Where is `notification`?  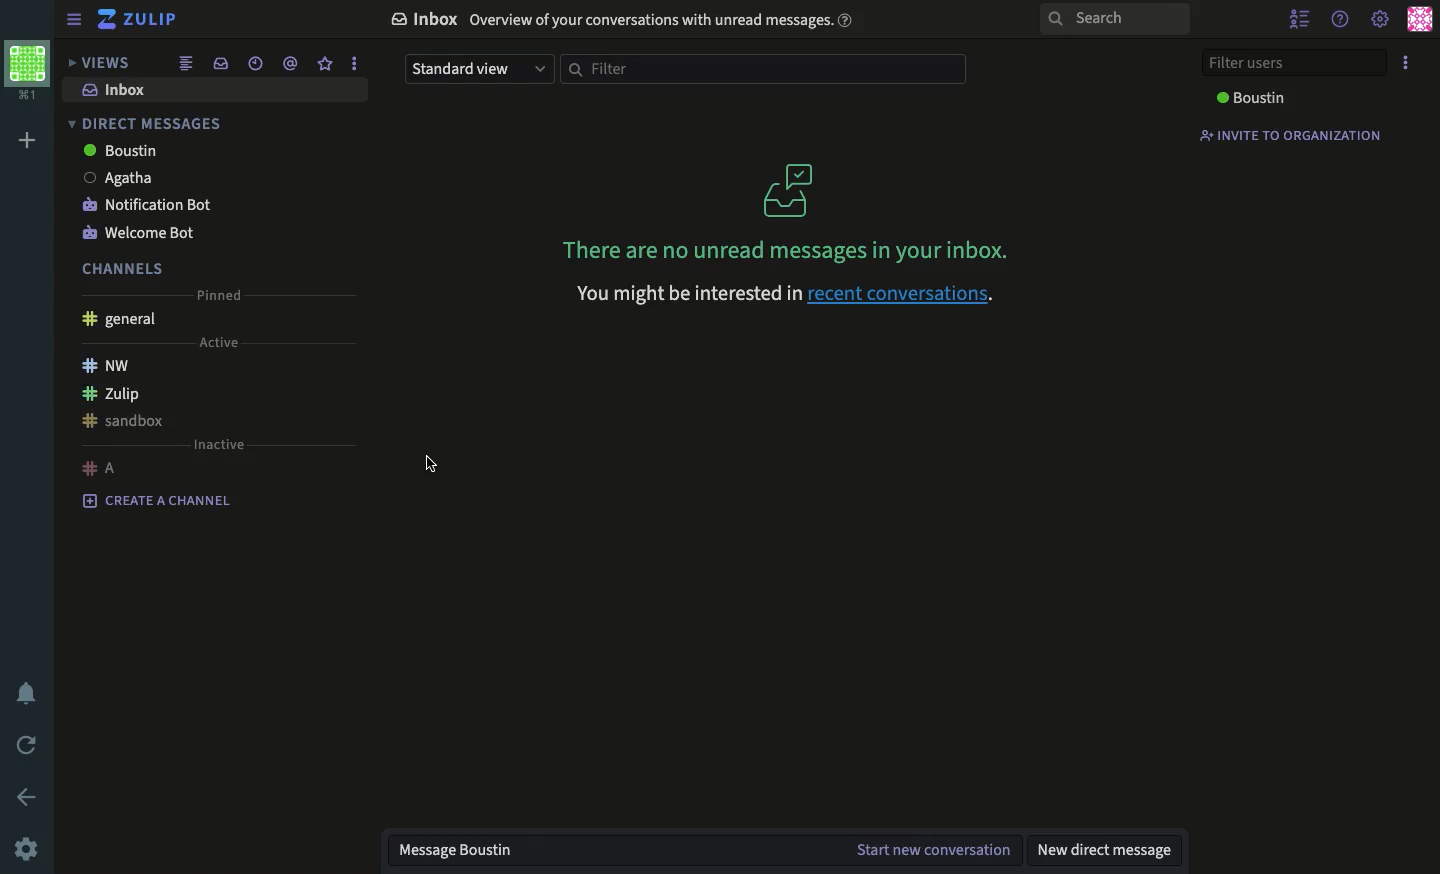
notification is located at coordinates (28, 693).